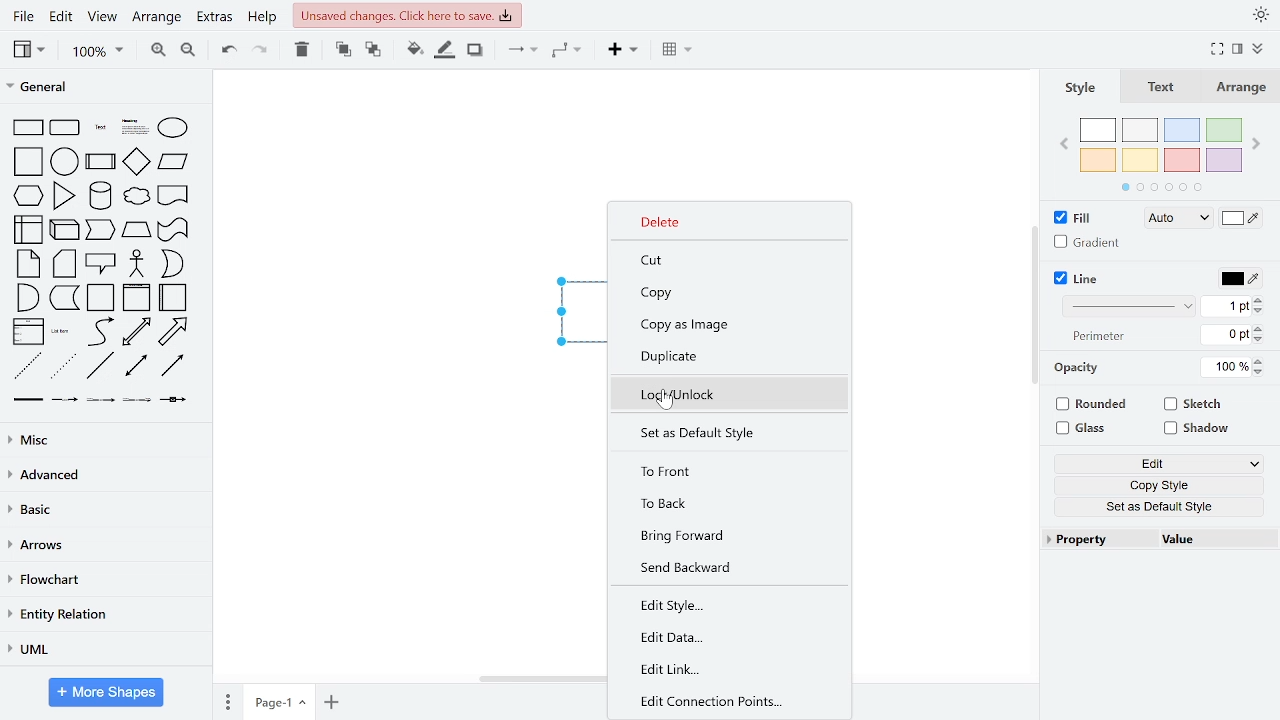  What do you see at coordinates (720, 259) in the screenshot?
I see `cut` at bounding box center [720, 259].